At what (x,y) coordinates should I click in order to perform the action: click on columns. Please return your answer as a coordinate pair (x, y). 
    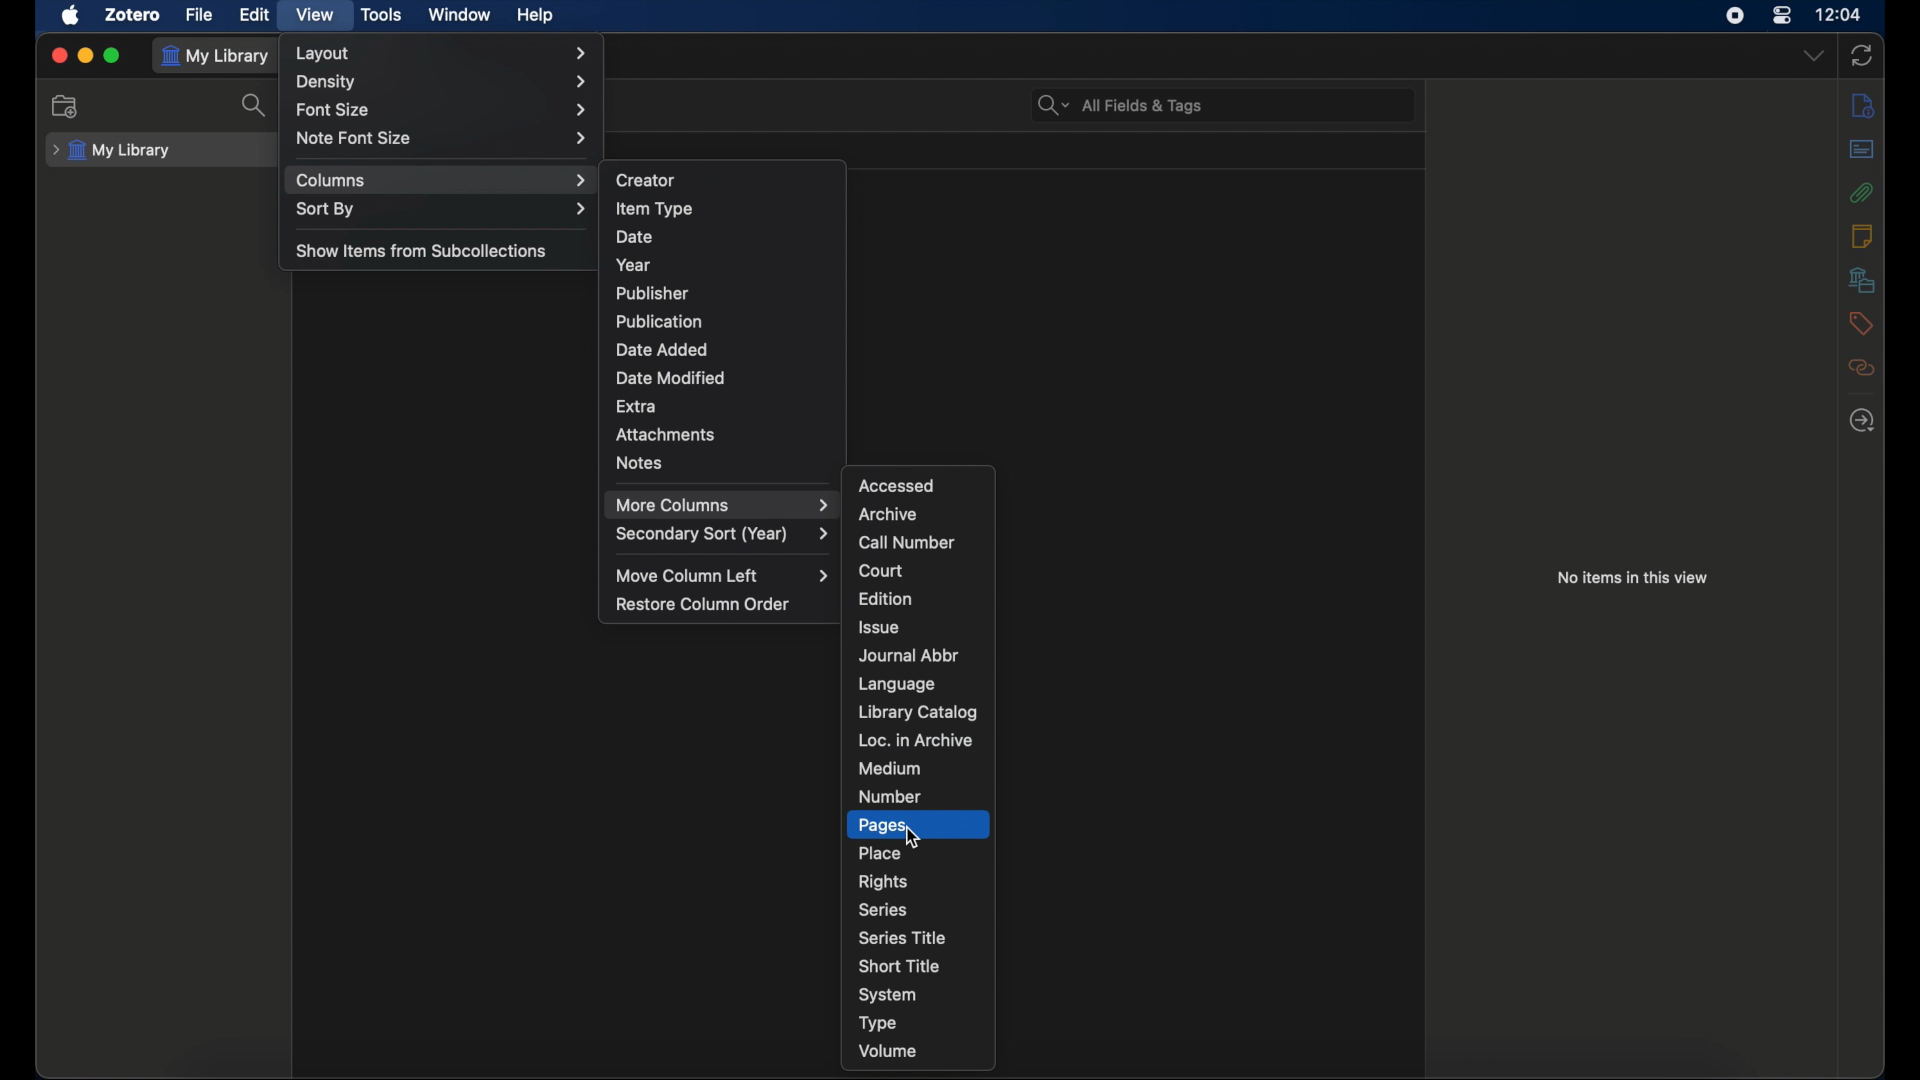
    Looking at the image, I should click on (442, 180).